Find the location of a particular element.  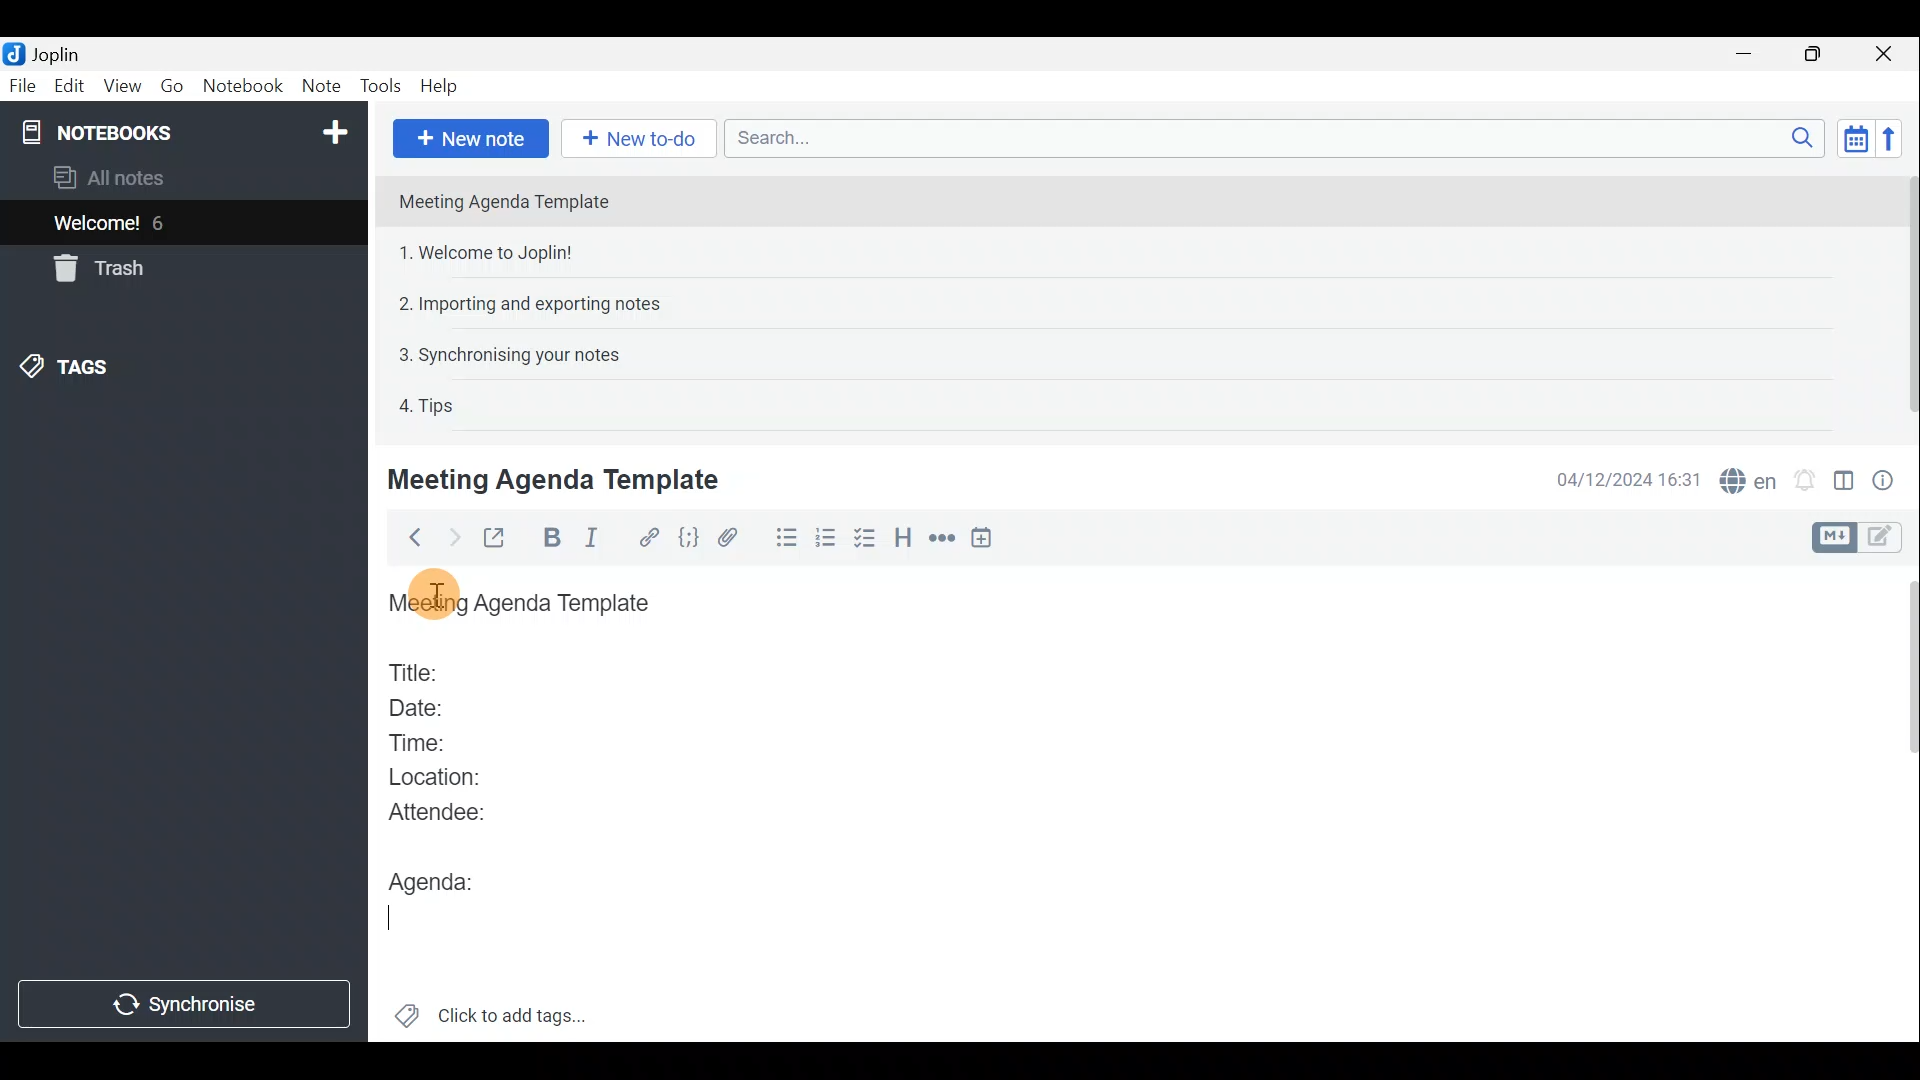

Bold is located at coordinates (552, 538).